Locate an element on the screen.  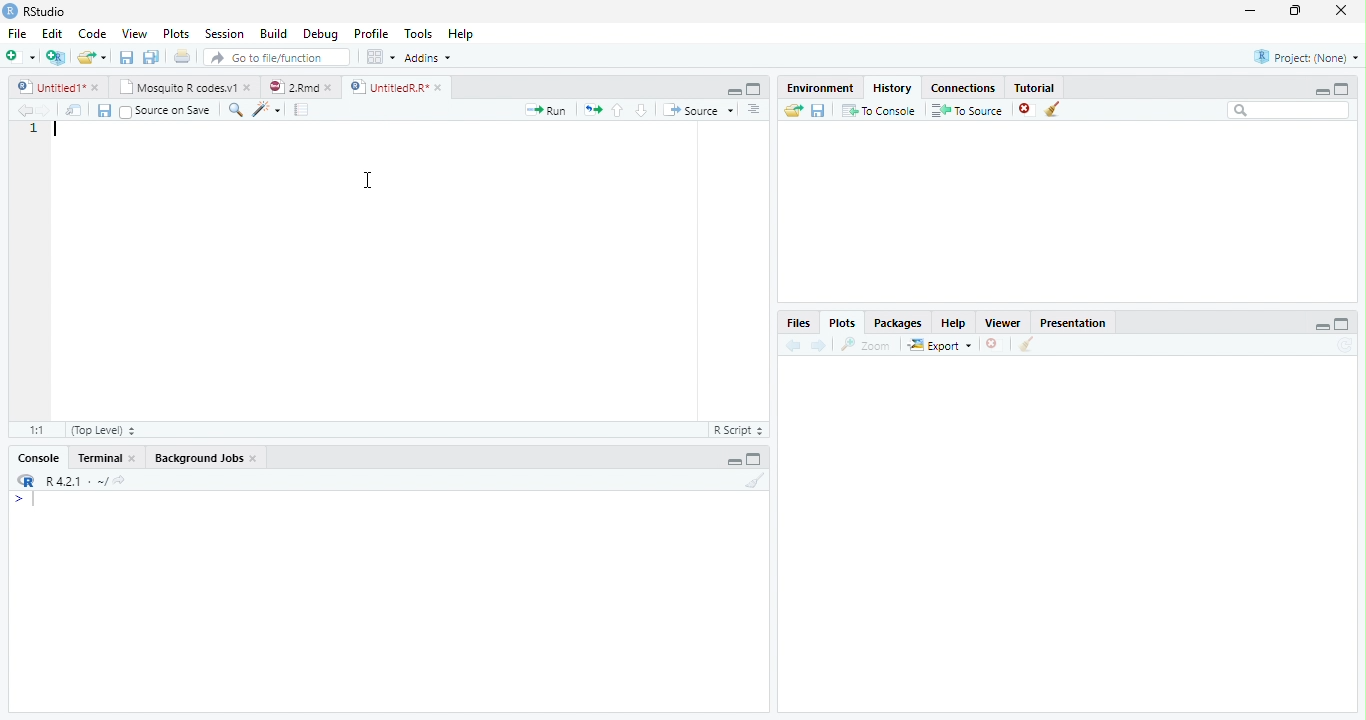
Background Jobs is located at coordinates (200, 459).